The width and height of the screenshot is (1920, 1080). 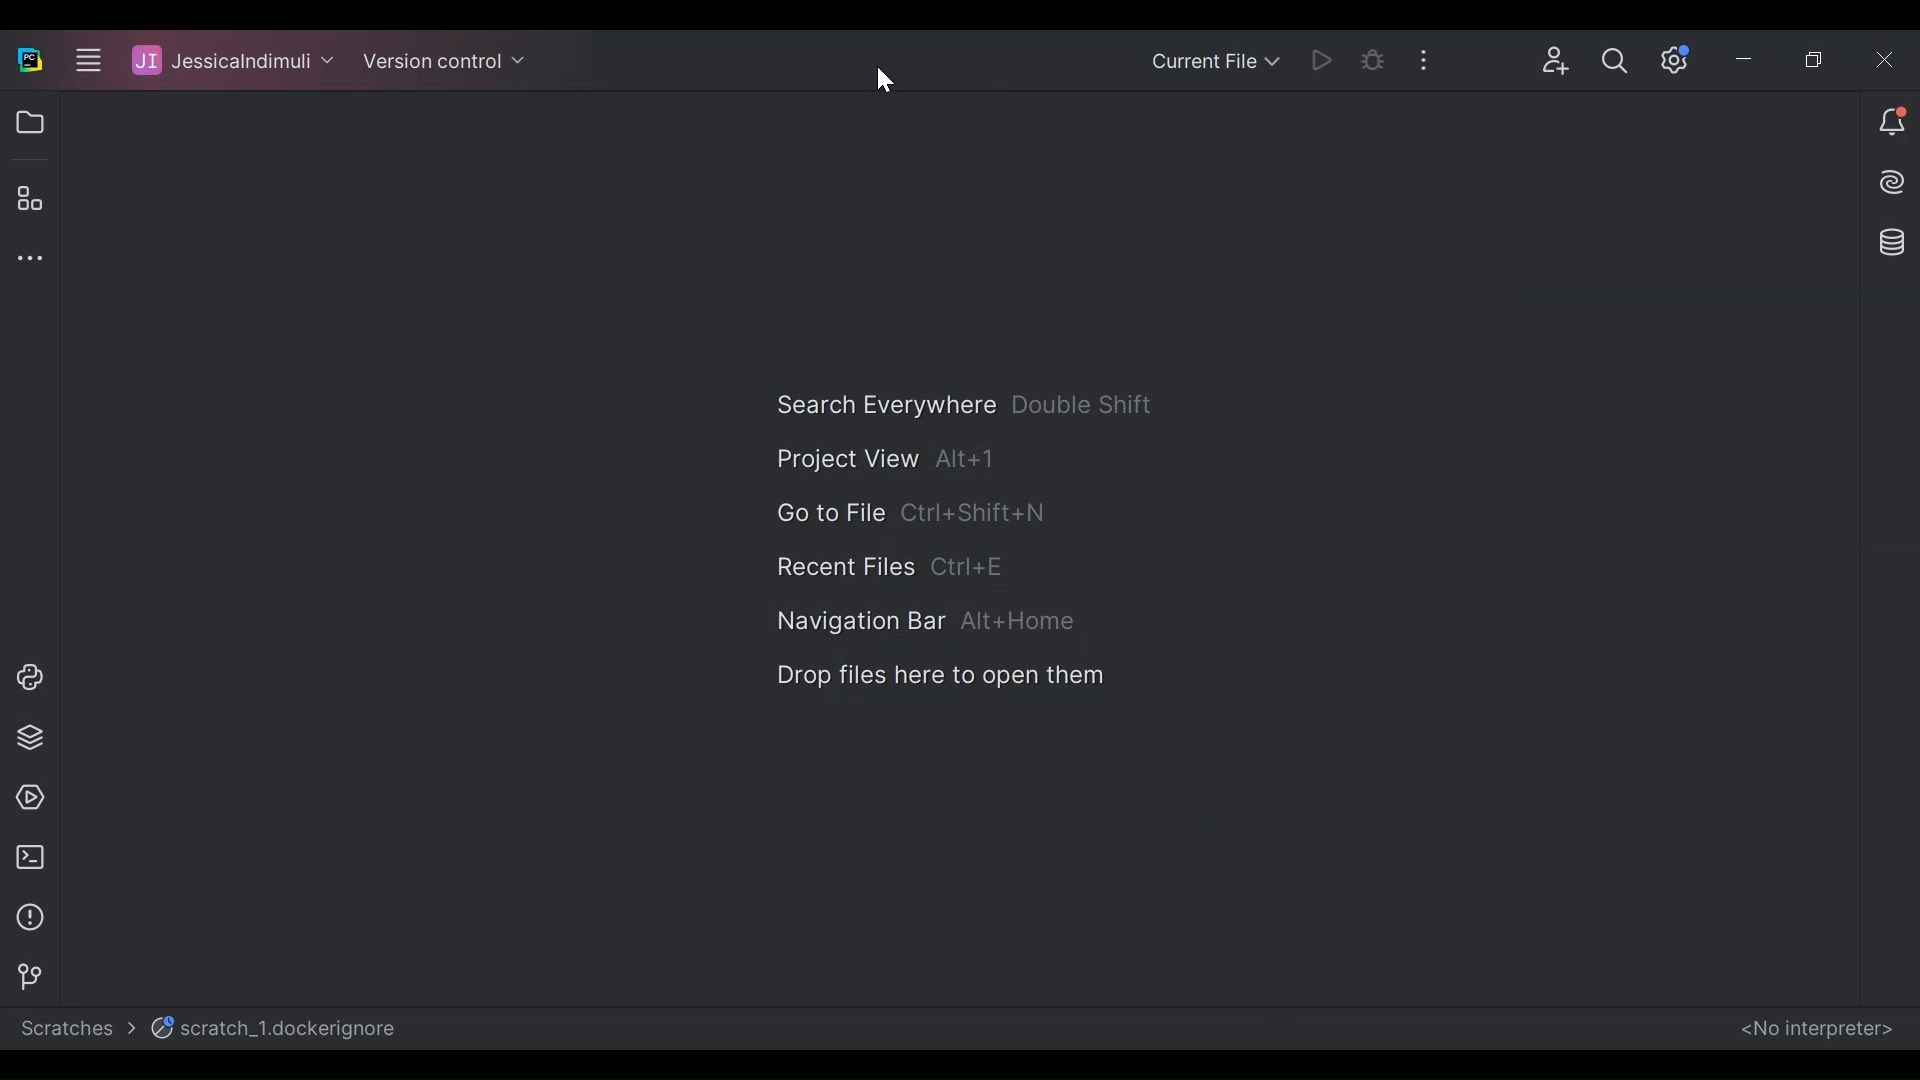 What do you see at coordinates (26, 121) in the screenshot?
I see `Project View` at bounding box center [26, 121].